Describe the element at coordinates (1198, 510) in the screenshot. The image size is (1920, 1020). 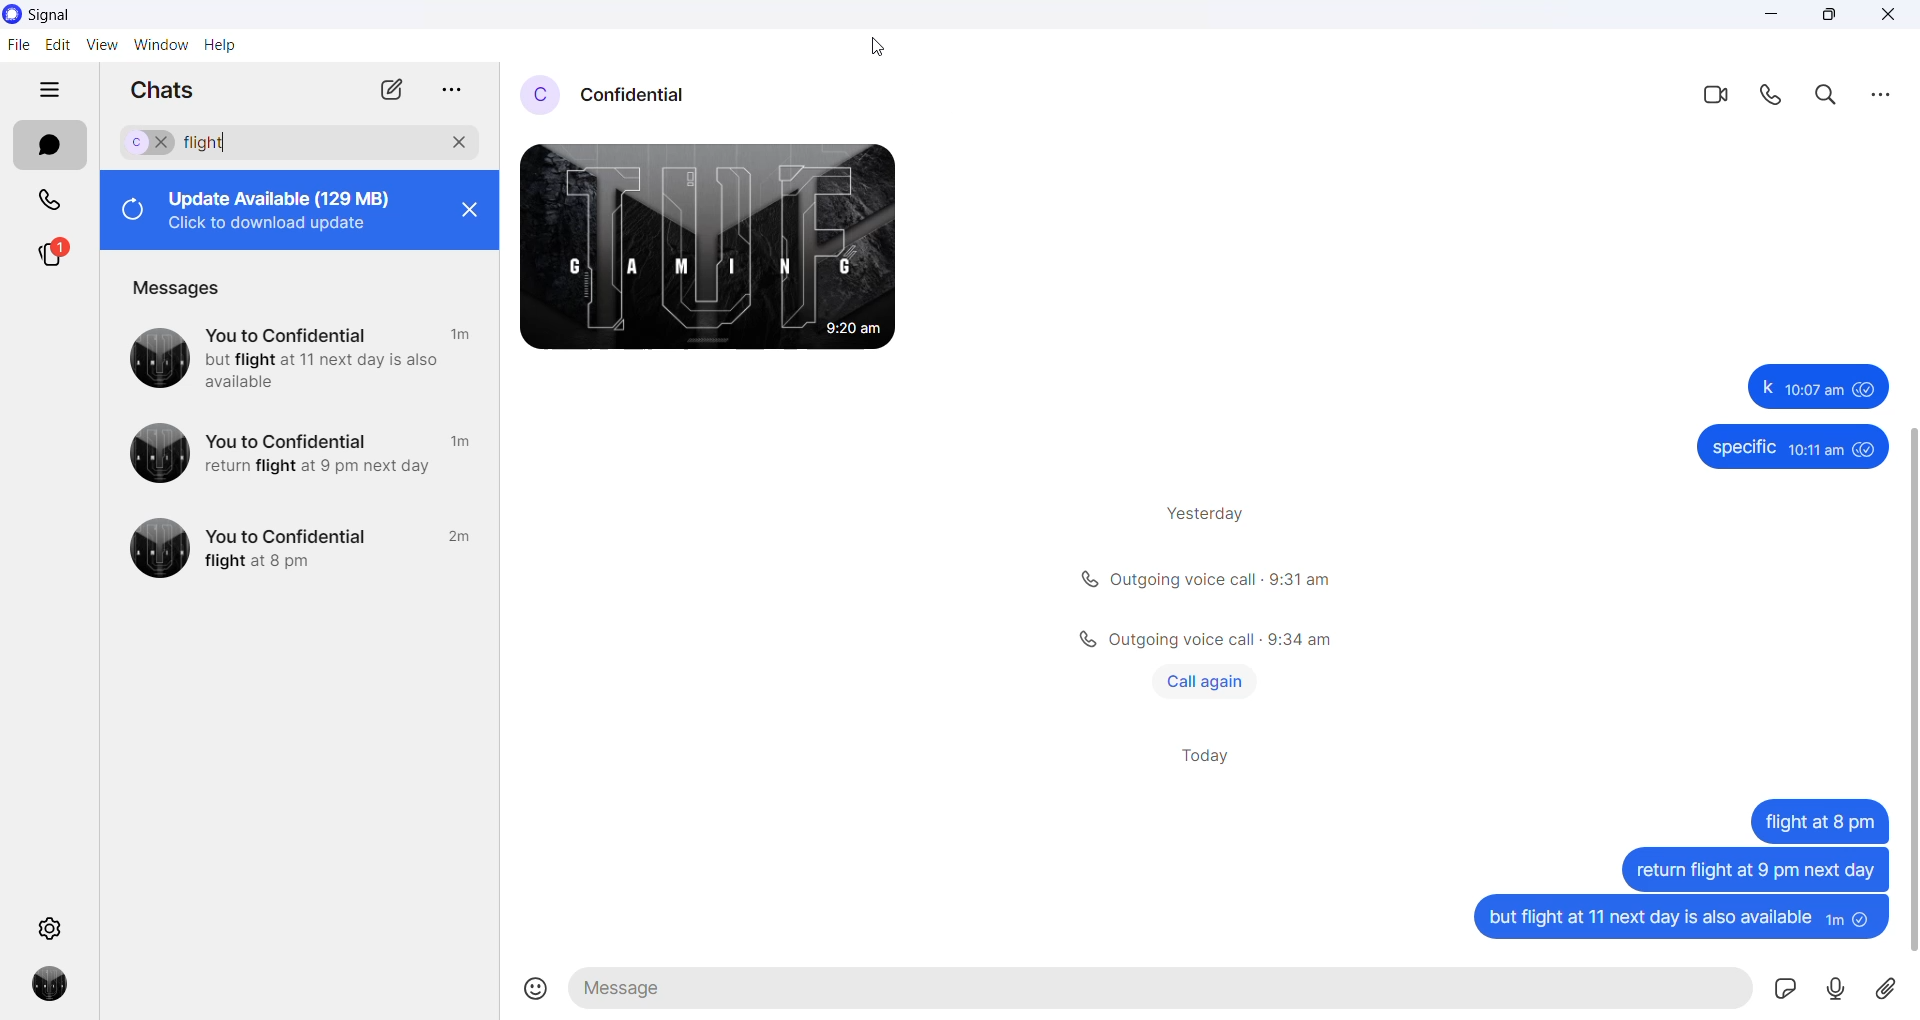
I see `yesterday text` at that location.